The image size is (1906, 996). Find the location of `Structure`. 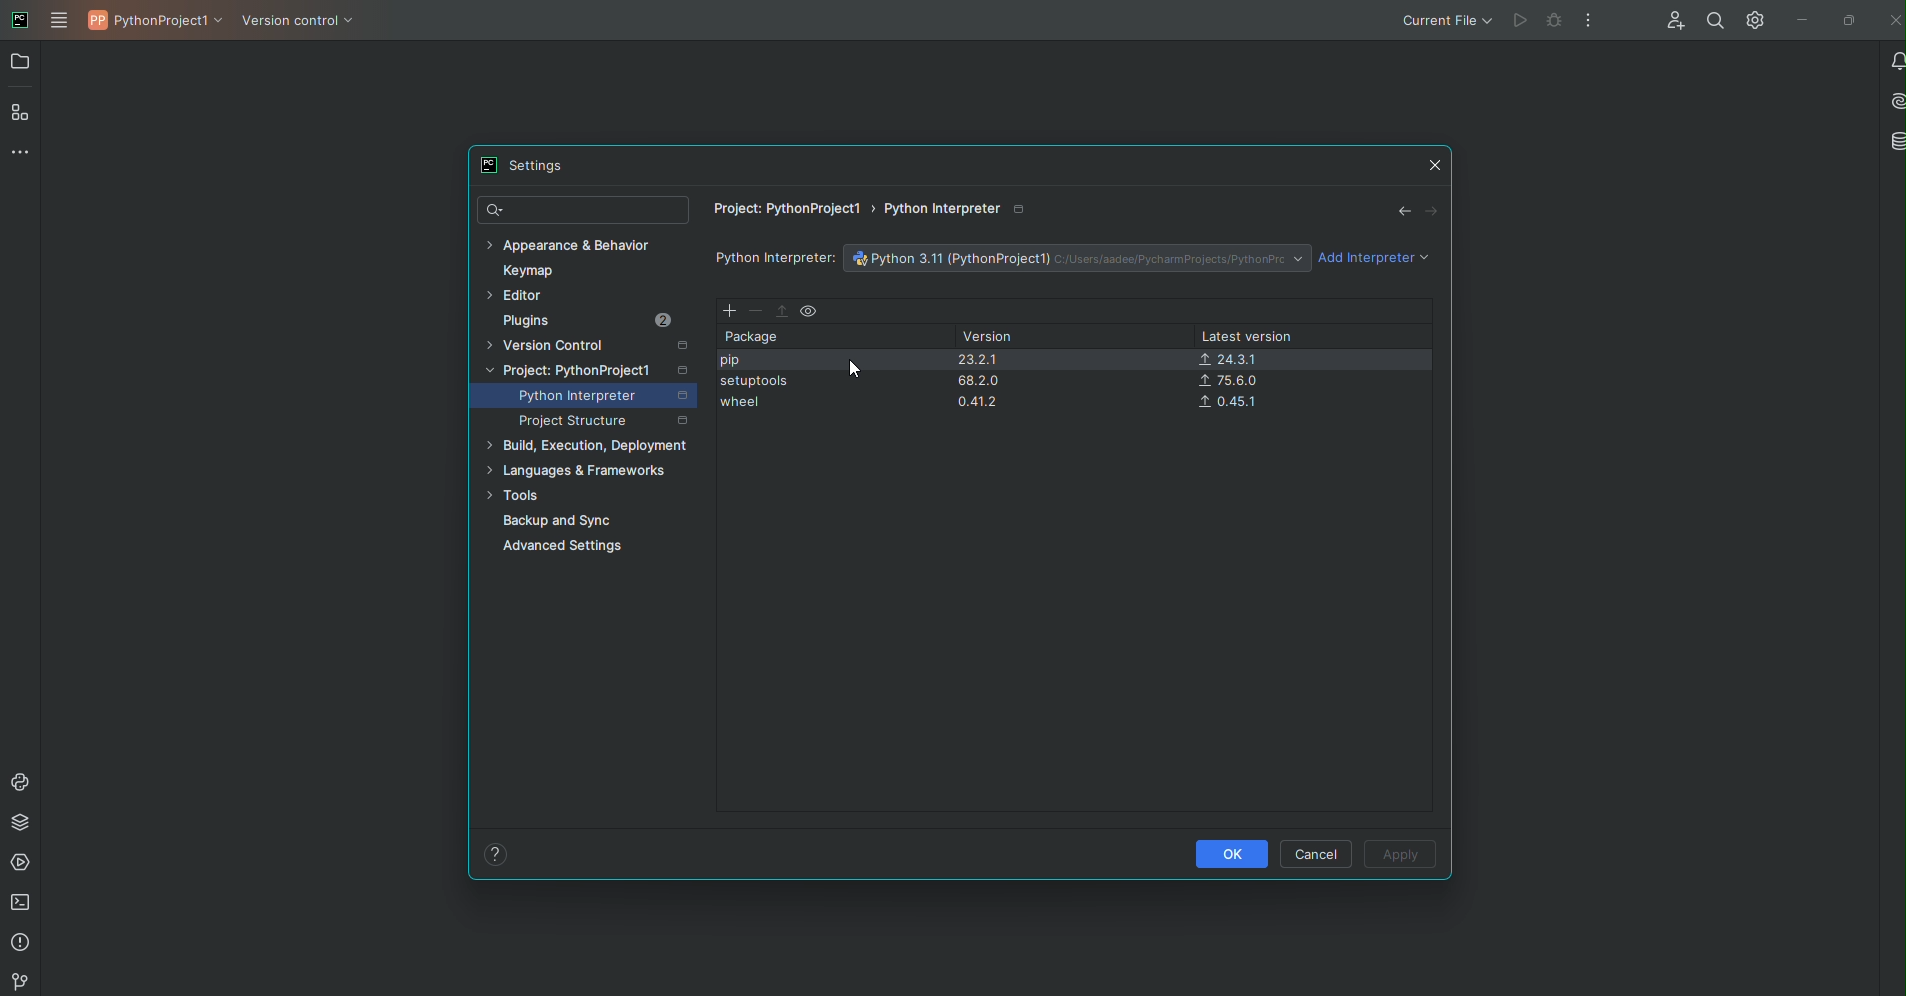

Structure is located at coordinates (23, 114).